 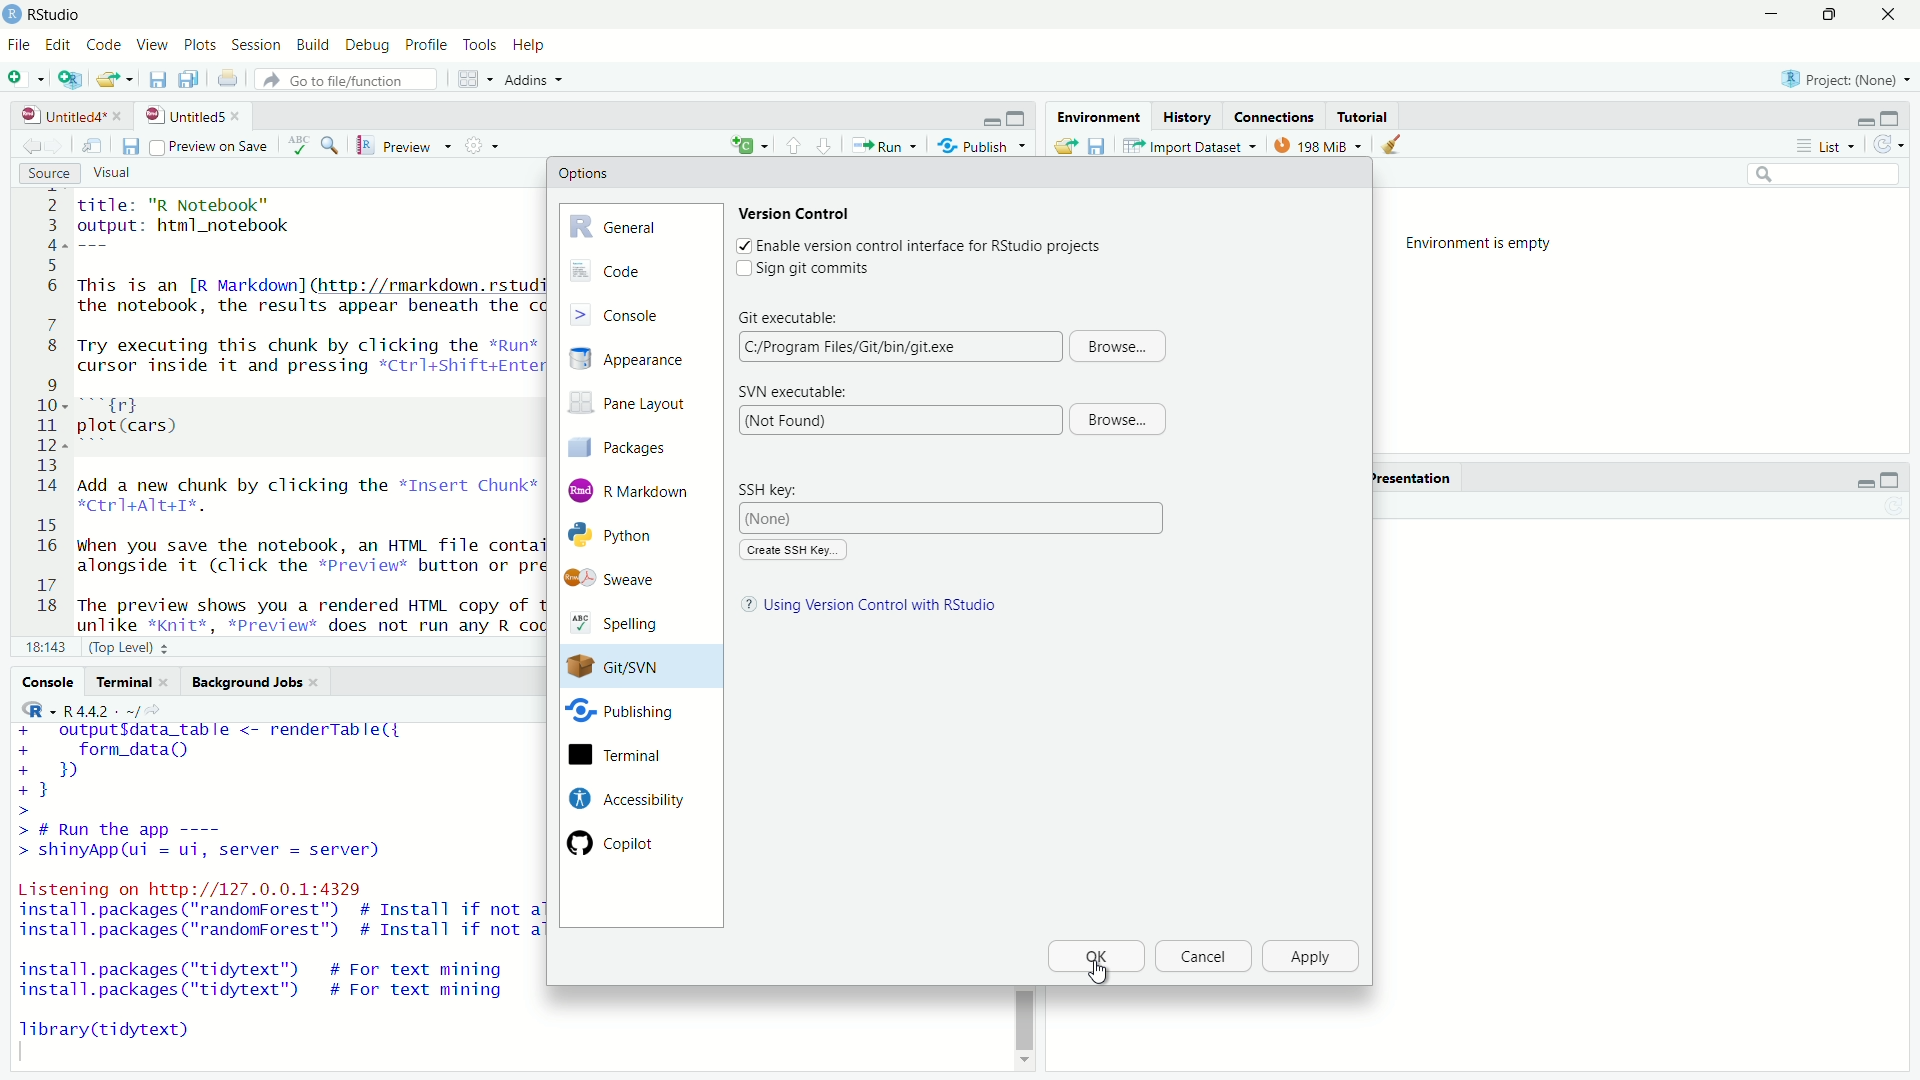 I want to click on View, so click(x=150, y=46).